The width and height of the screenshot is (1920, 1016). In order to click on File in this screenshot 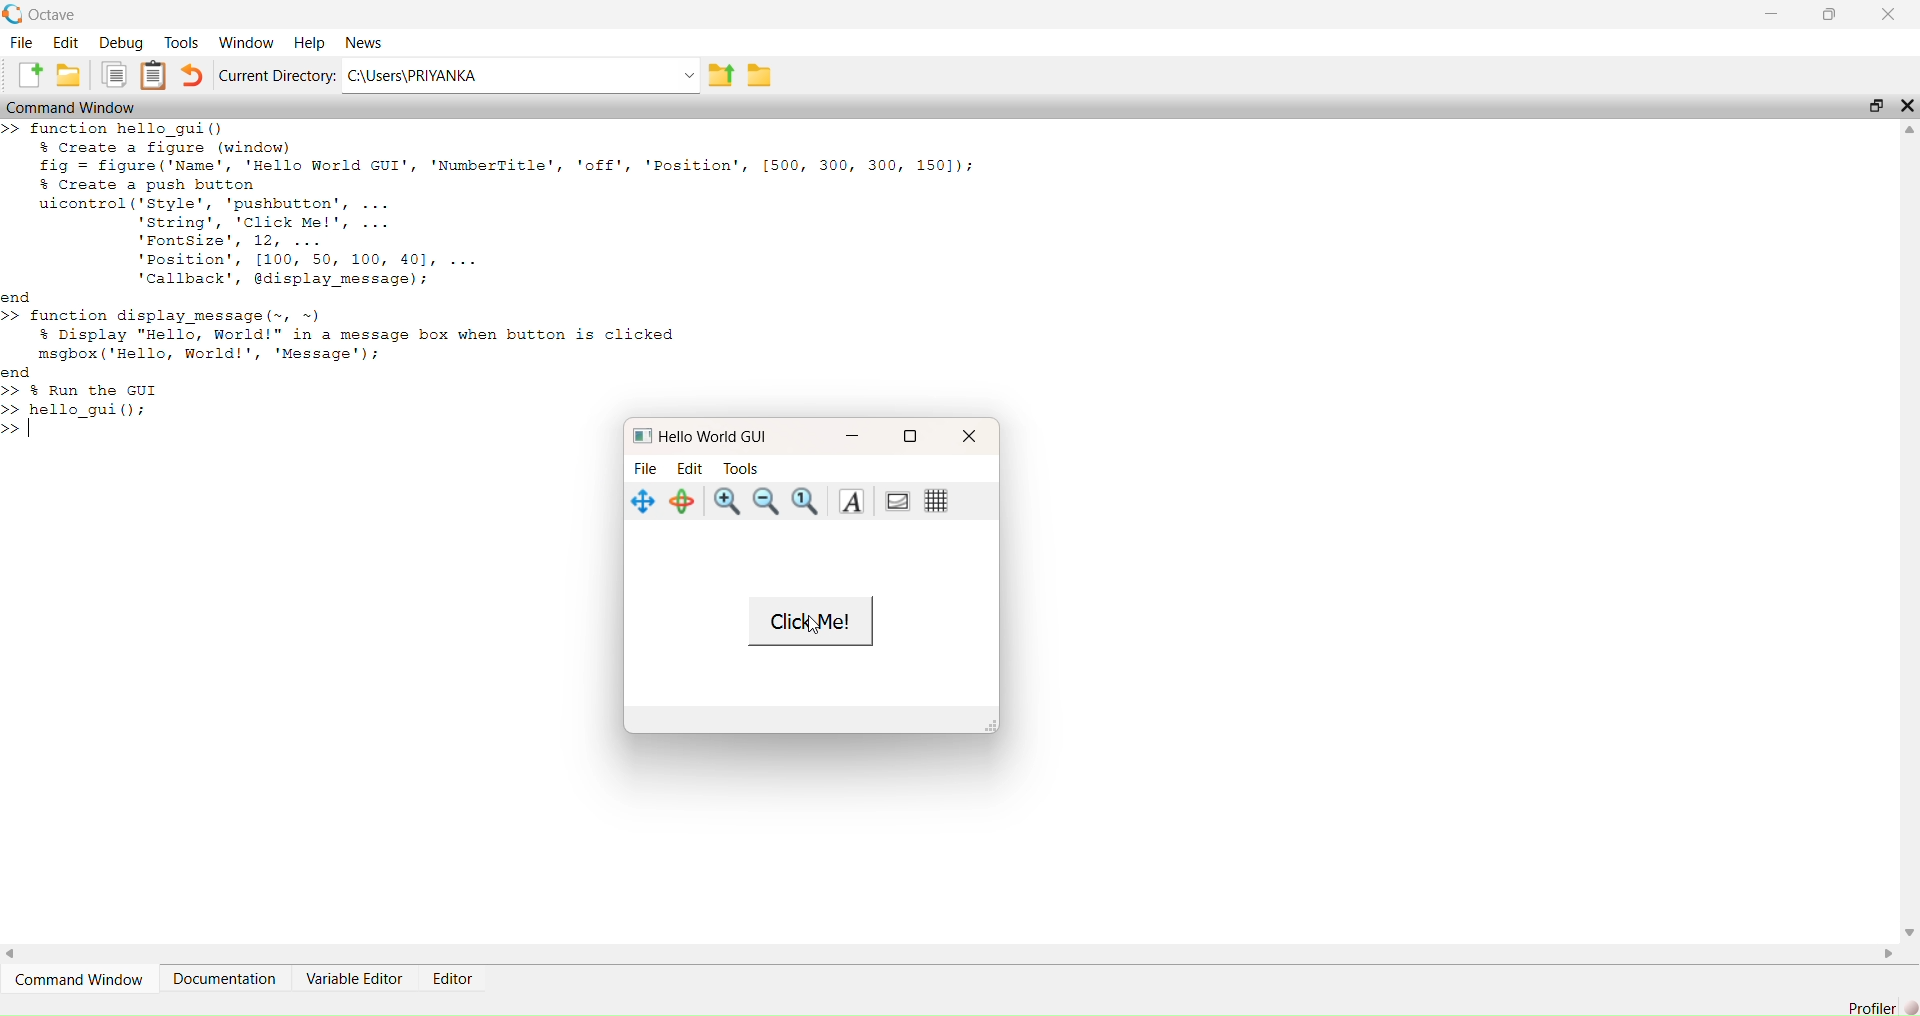, I will do `click(20, 42)`.